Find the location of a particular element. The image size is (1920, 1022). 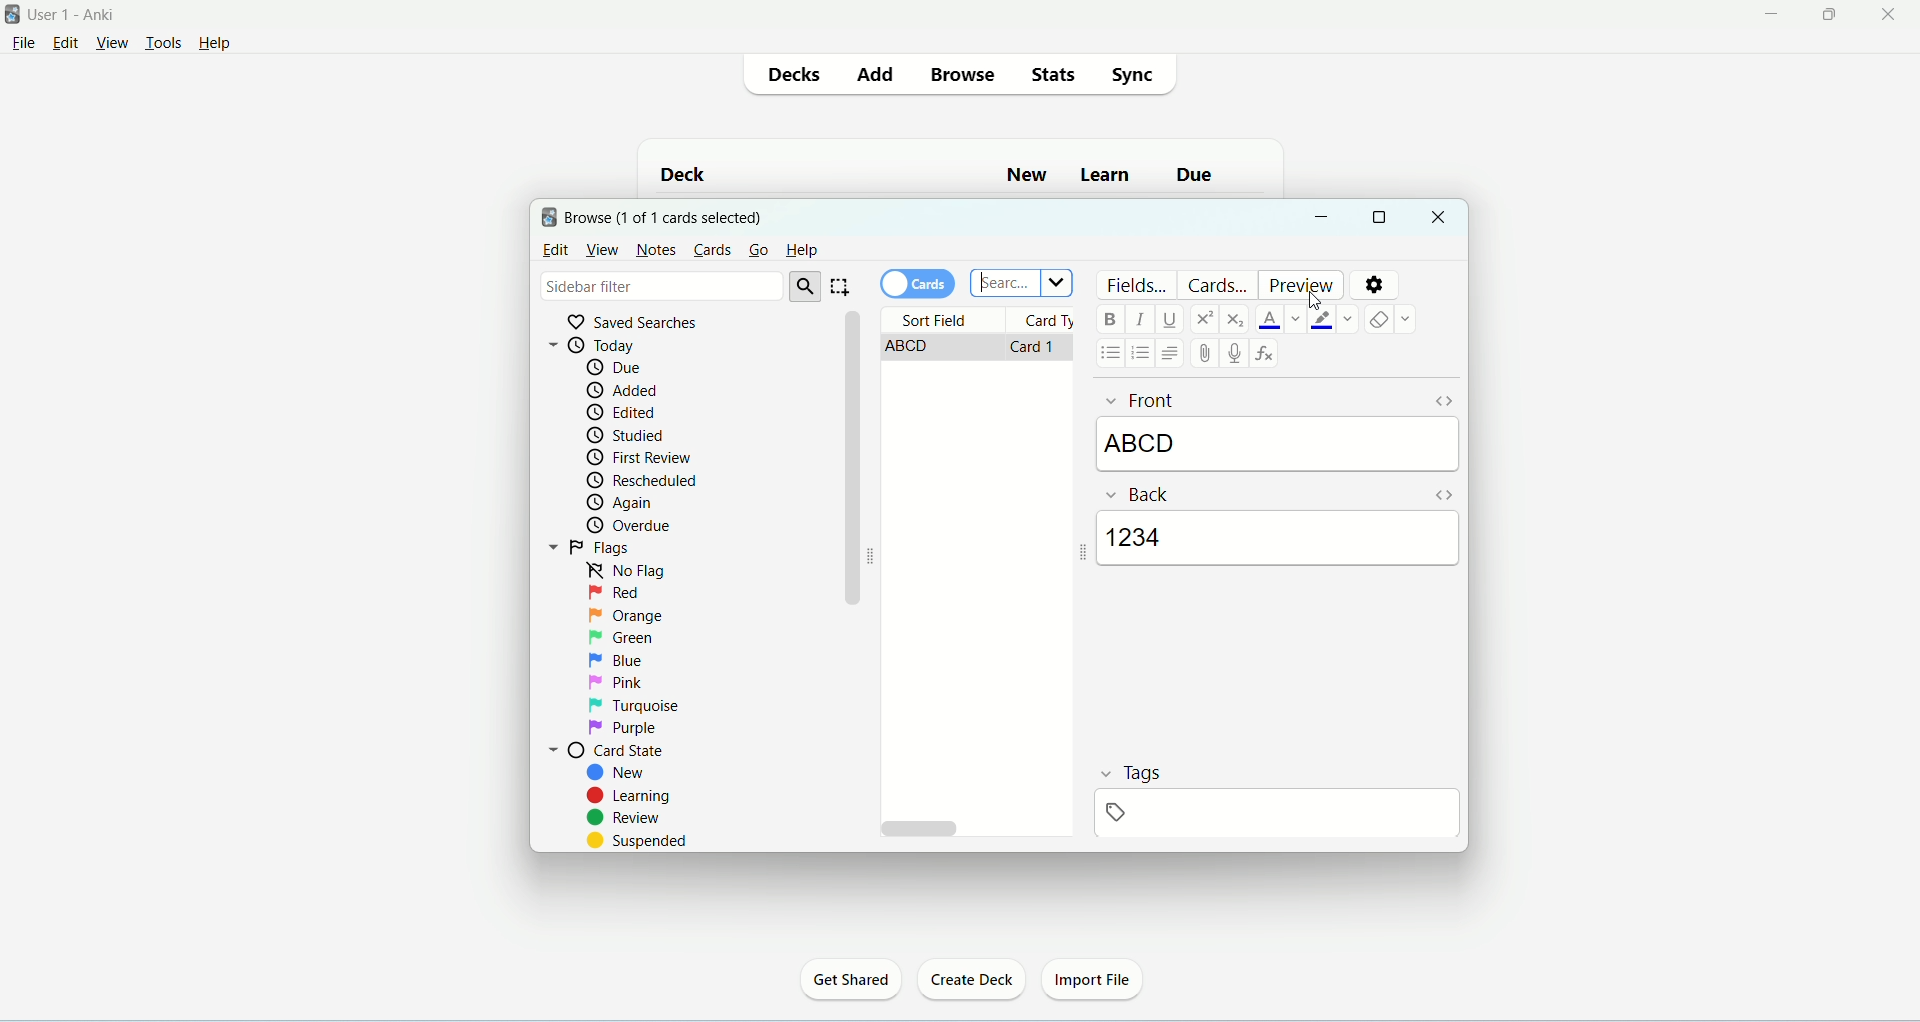

crop is located at coordinates (842, 285).